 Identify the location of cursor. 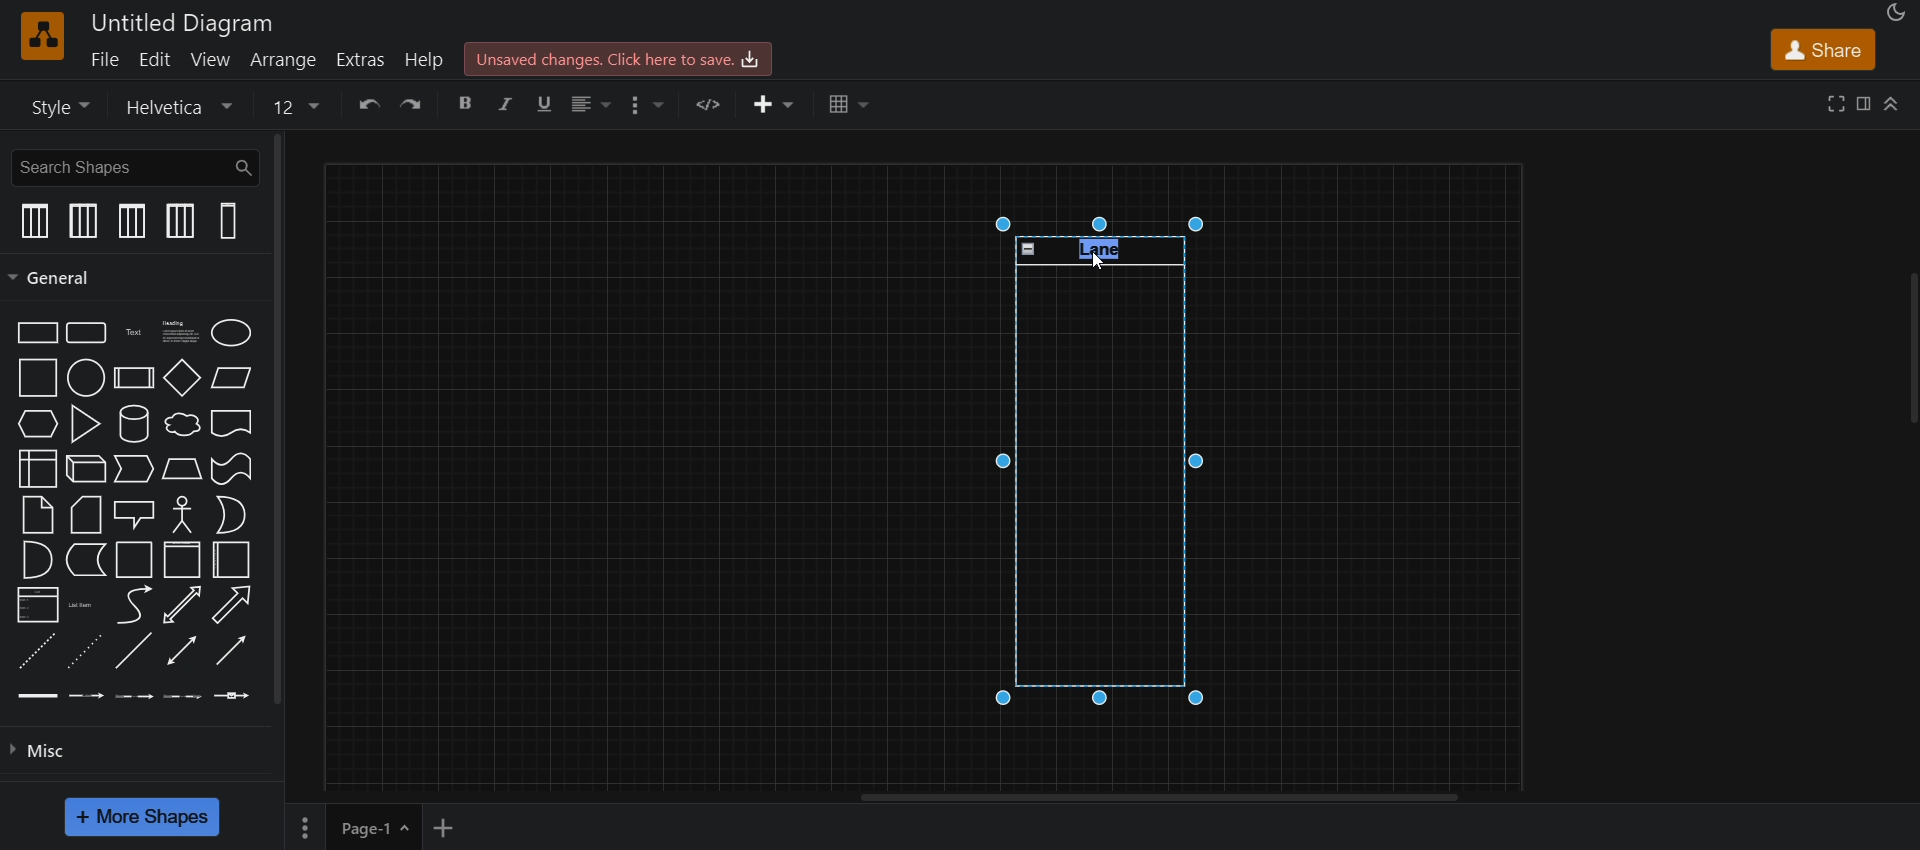
(1104, 262).